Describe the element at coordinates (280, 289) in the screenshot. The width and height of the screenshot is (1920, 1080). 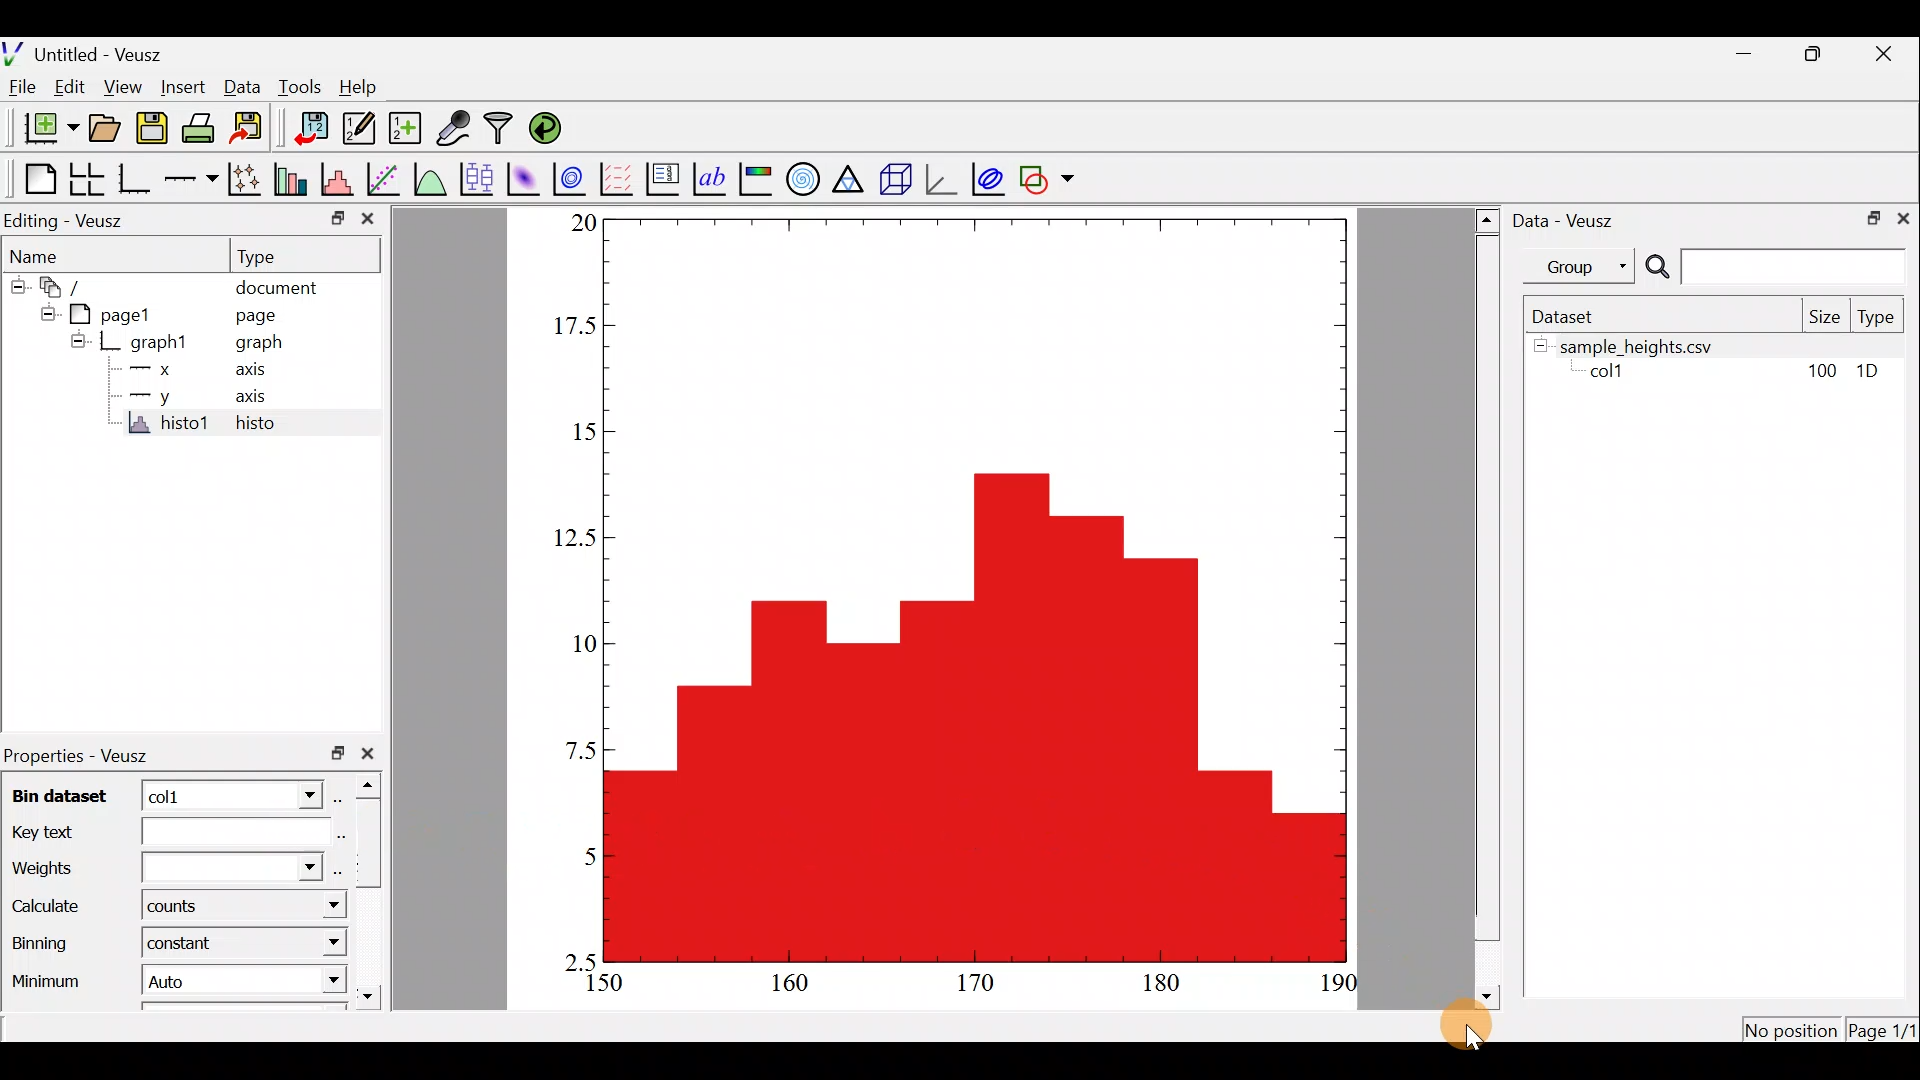
I see `document` at that location.